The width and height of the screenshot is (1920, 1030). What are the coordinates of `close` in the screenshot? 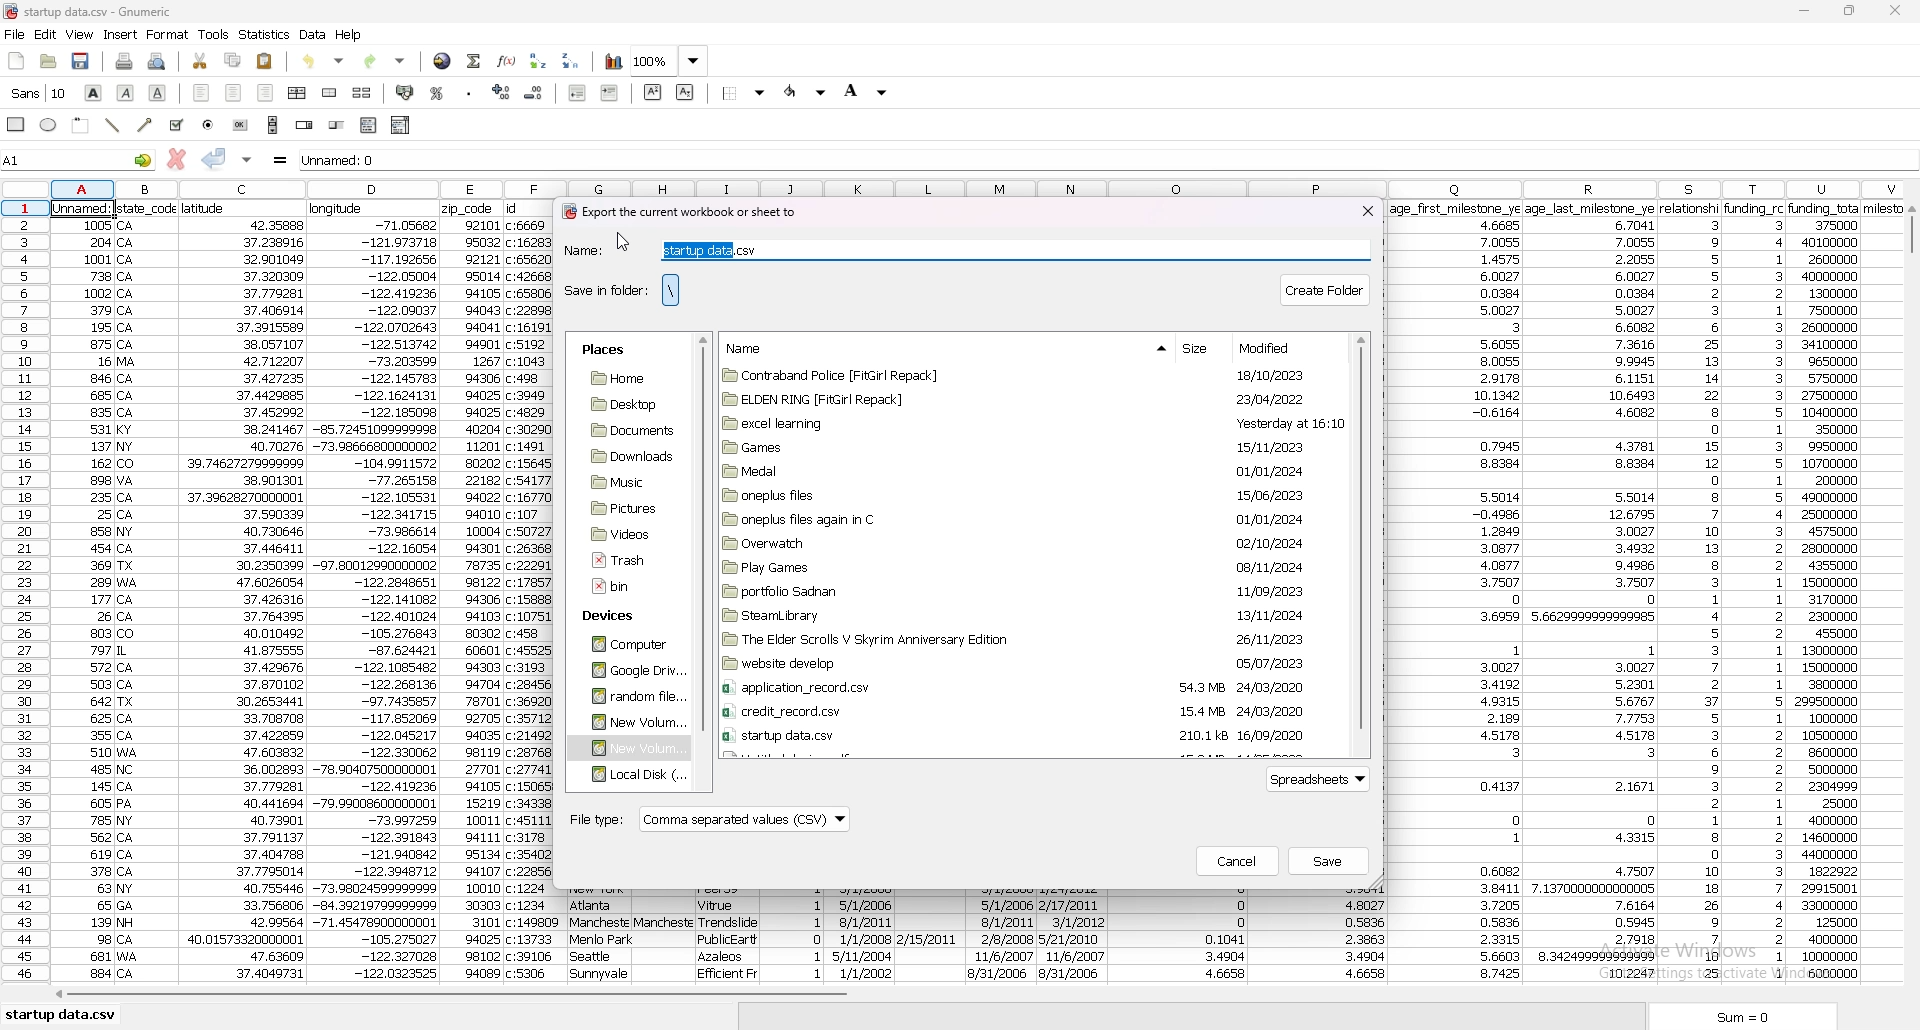 It's located at (1895, 11).